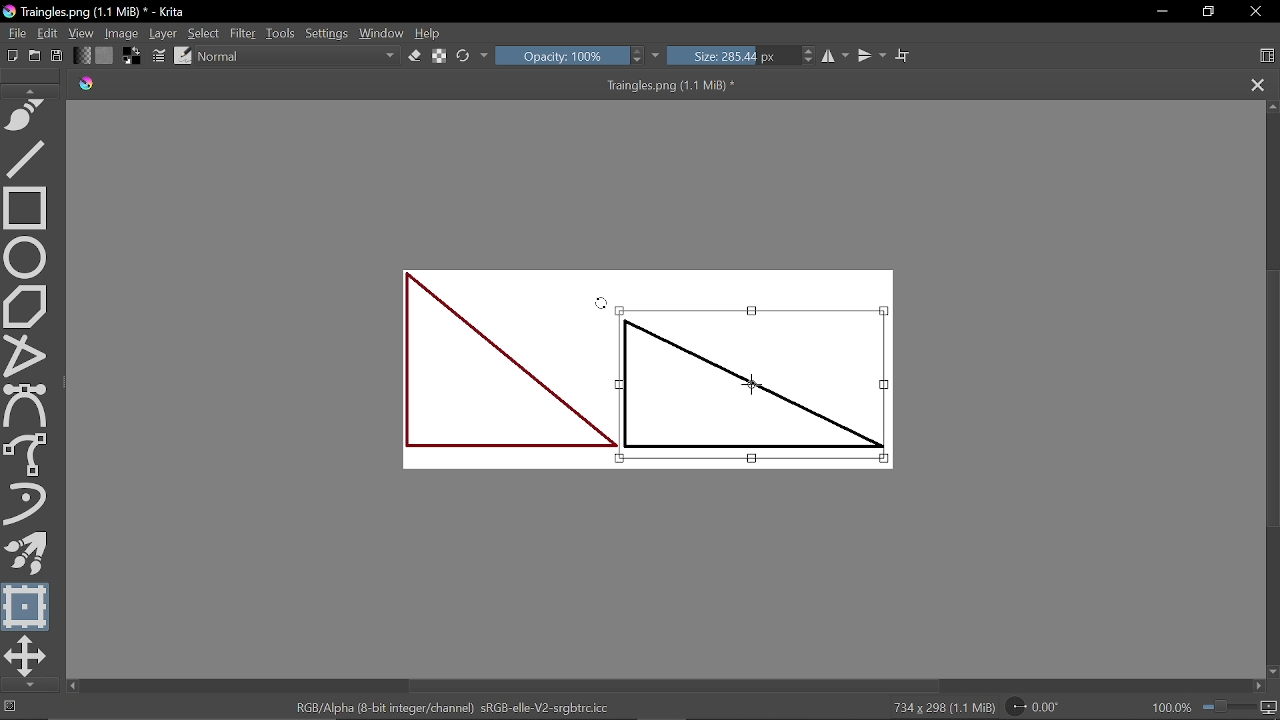 The width and height of the screenshot is (1280, 720). What do you see at coordinates (242, 33) in the screenshot?
I see `Filter` at bounding box center [242, 33].